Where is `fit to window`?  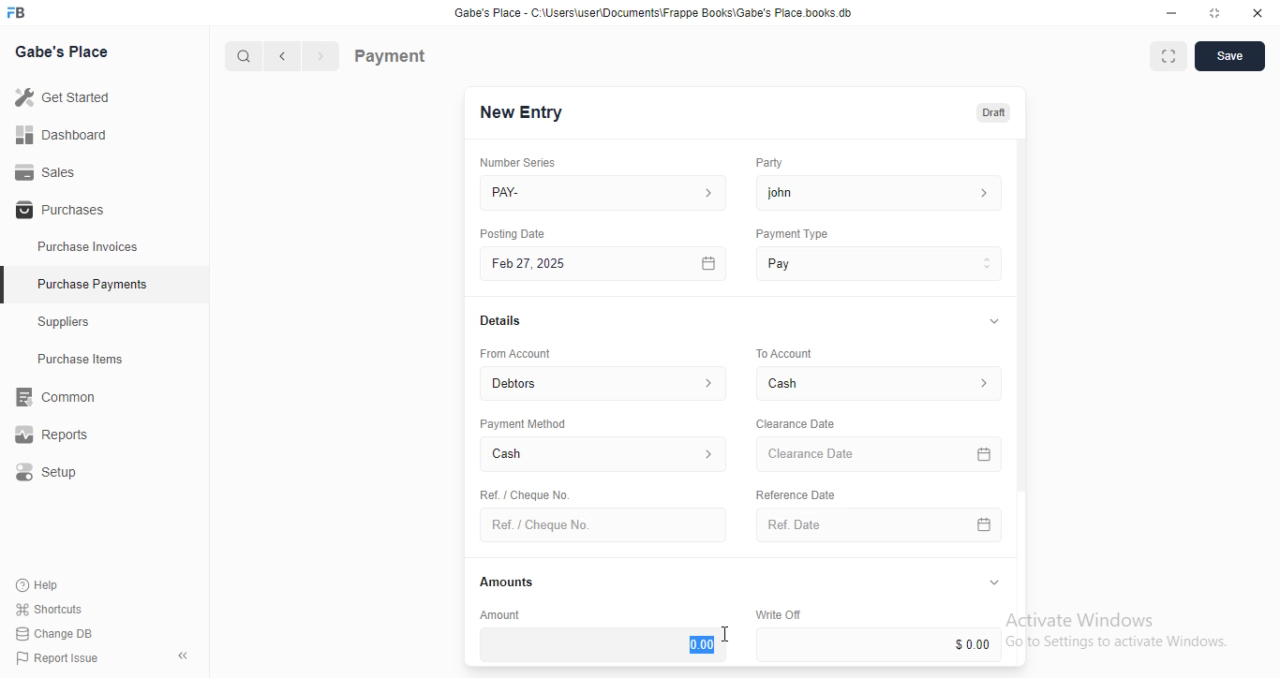
fit to window is located at coordinates (1168, 58).